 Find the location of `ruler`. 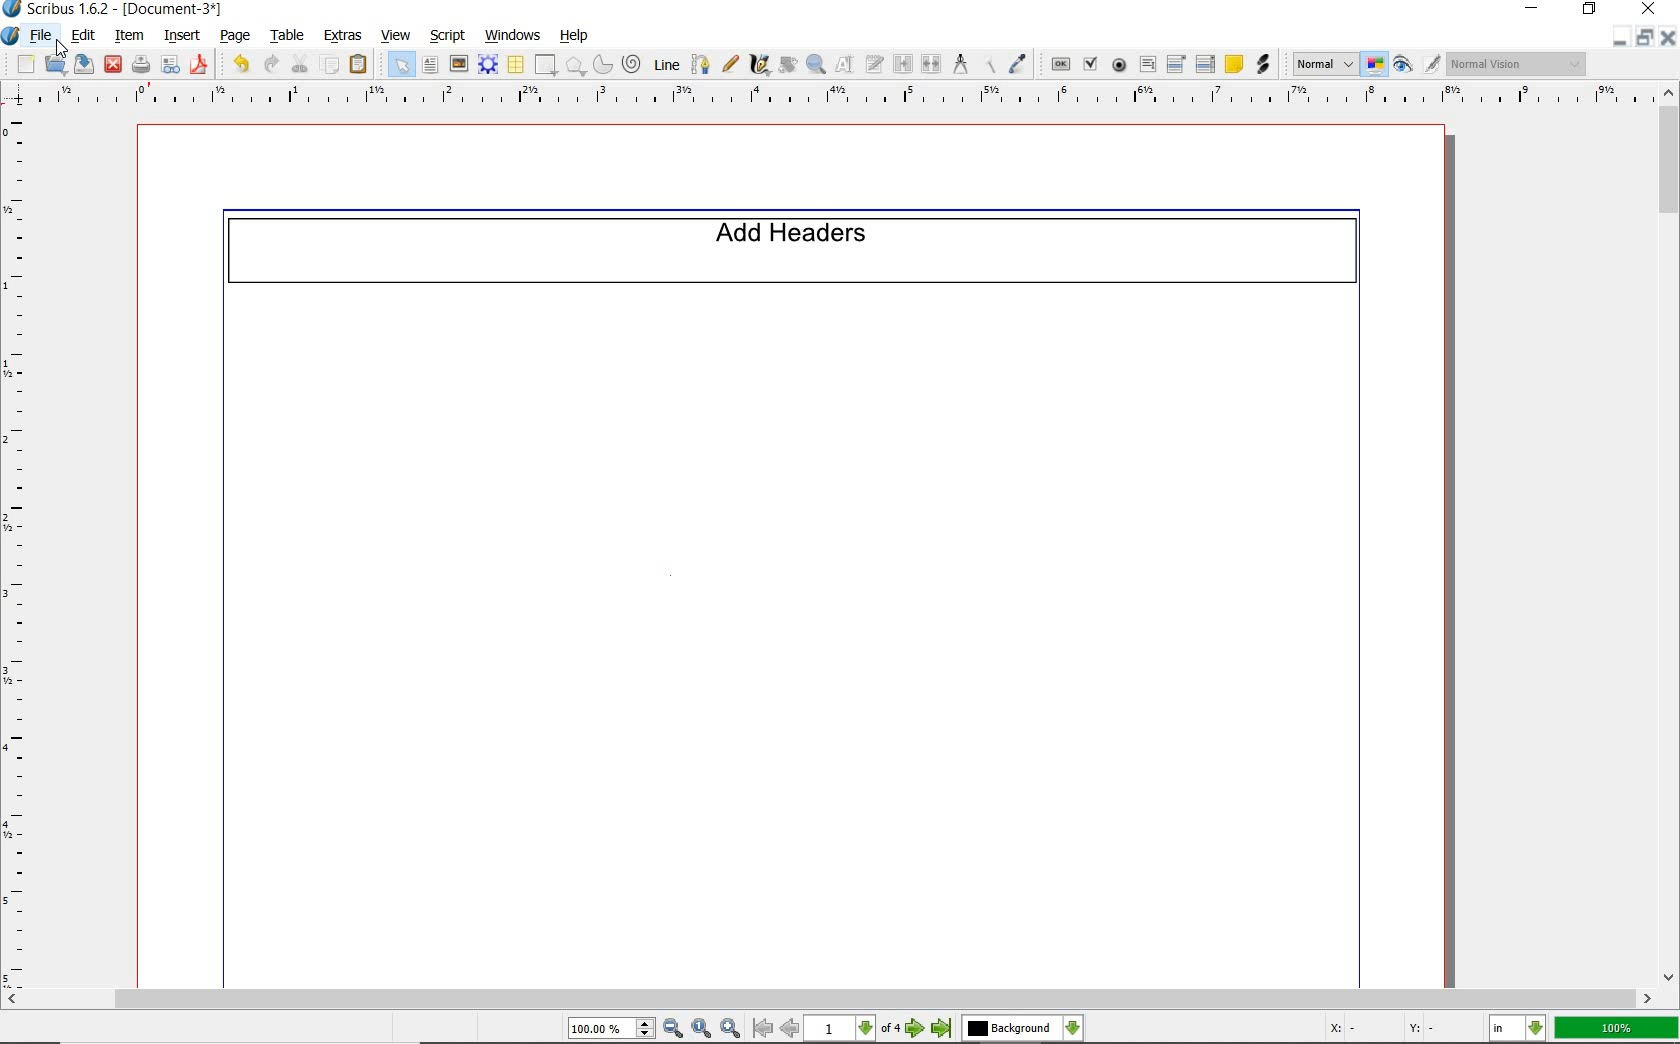

ruler is located at coordinates (23, 553).